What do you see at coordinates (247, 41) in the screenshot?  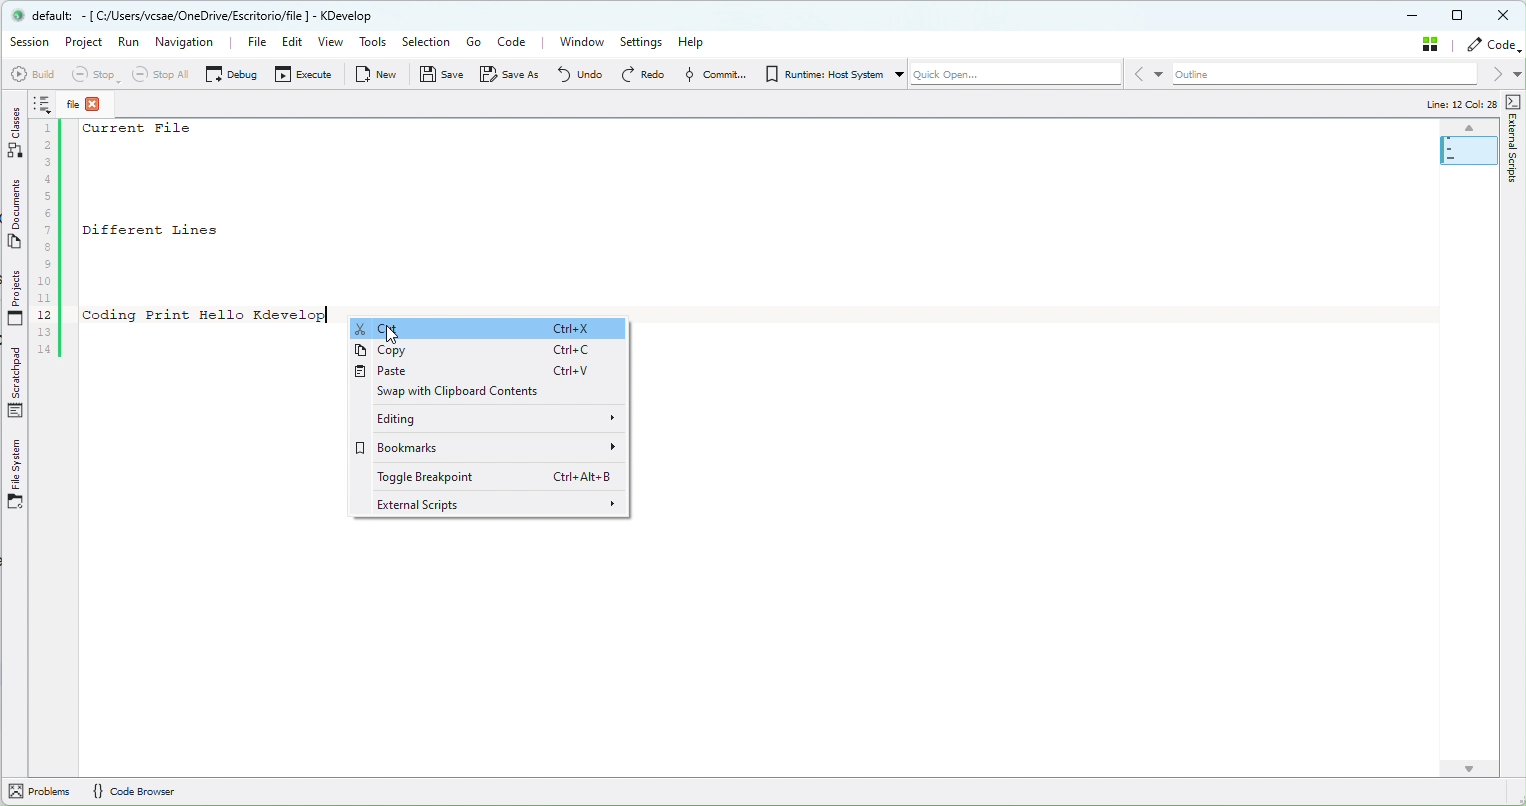 I see `File` at bounding box center [247, 41].